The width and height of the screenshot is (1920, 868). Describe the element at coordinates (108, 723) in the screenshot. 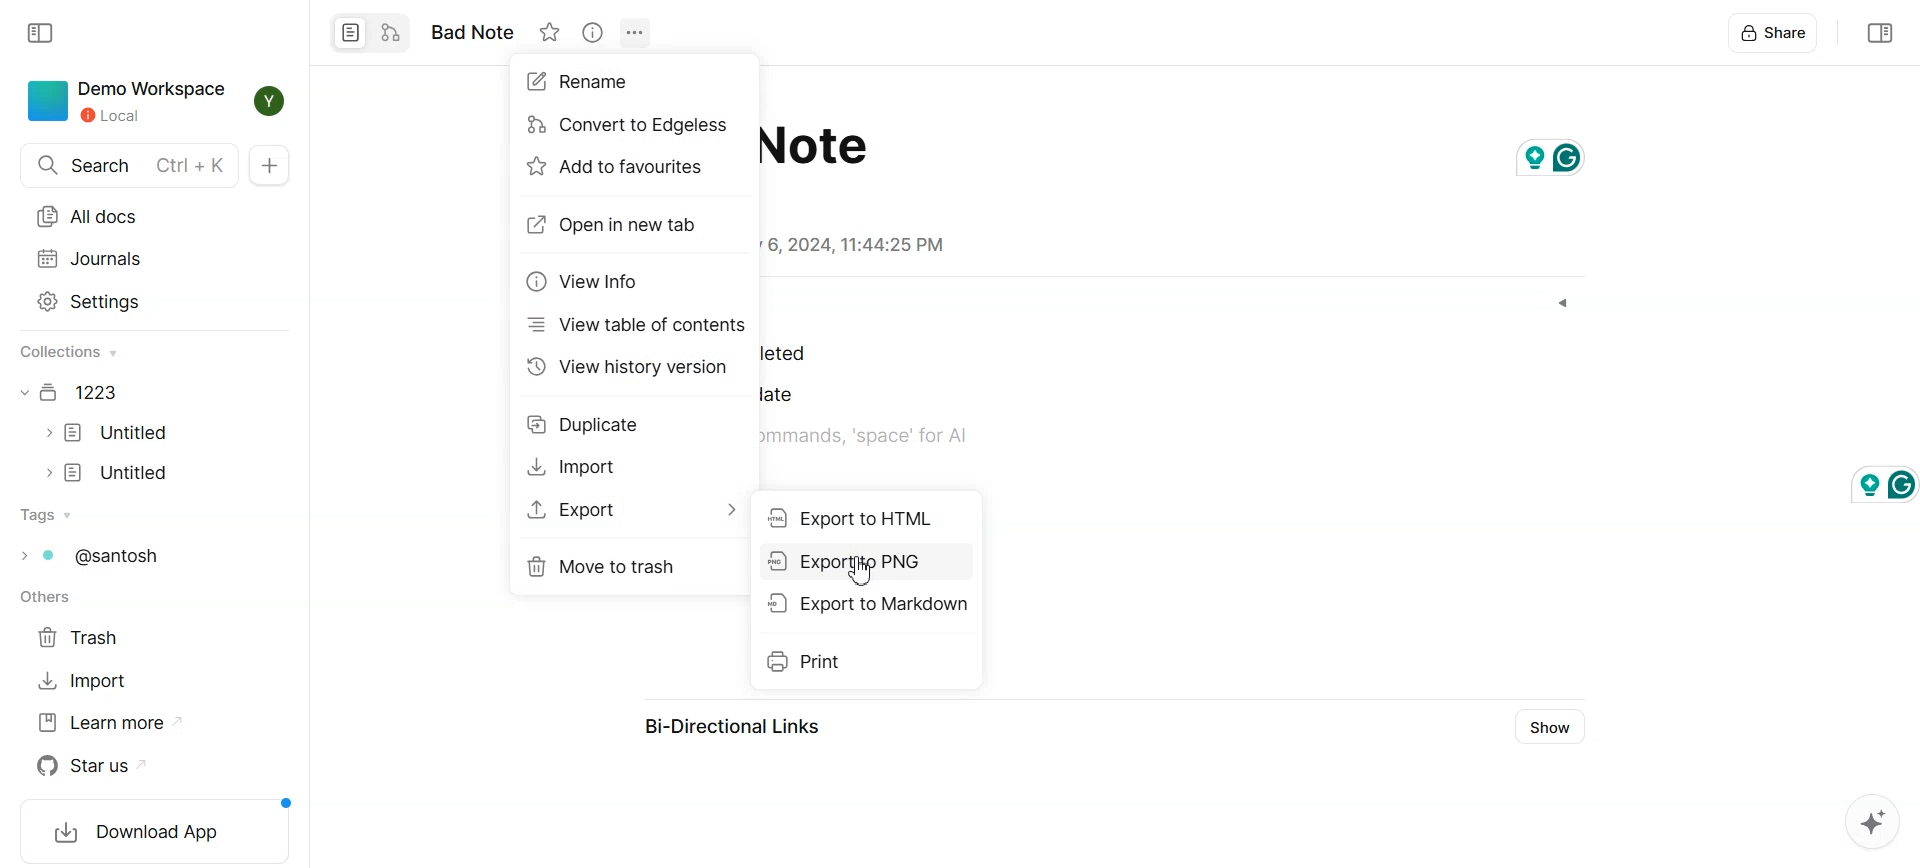

I see `Learn more` at that location.